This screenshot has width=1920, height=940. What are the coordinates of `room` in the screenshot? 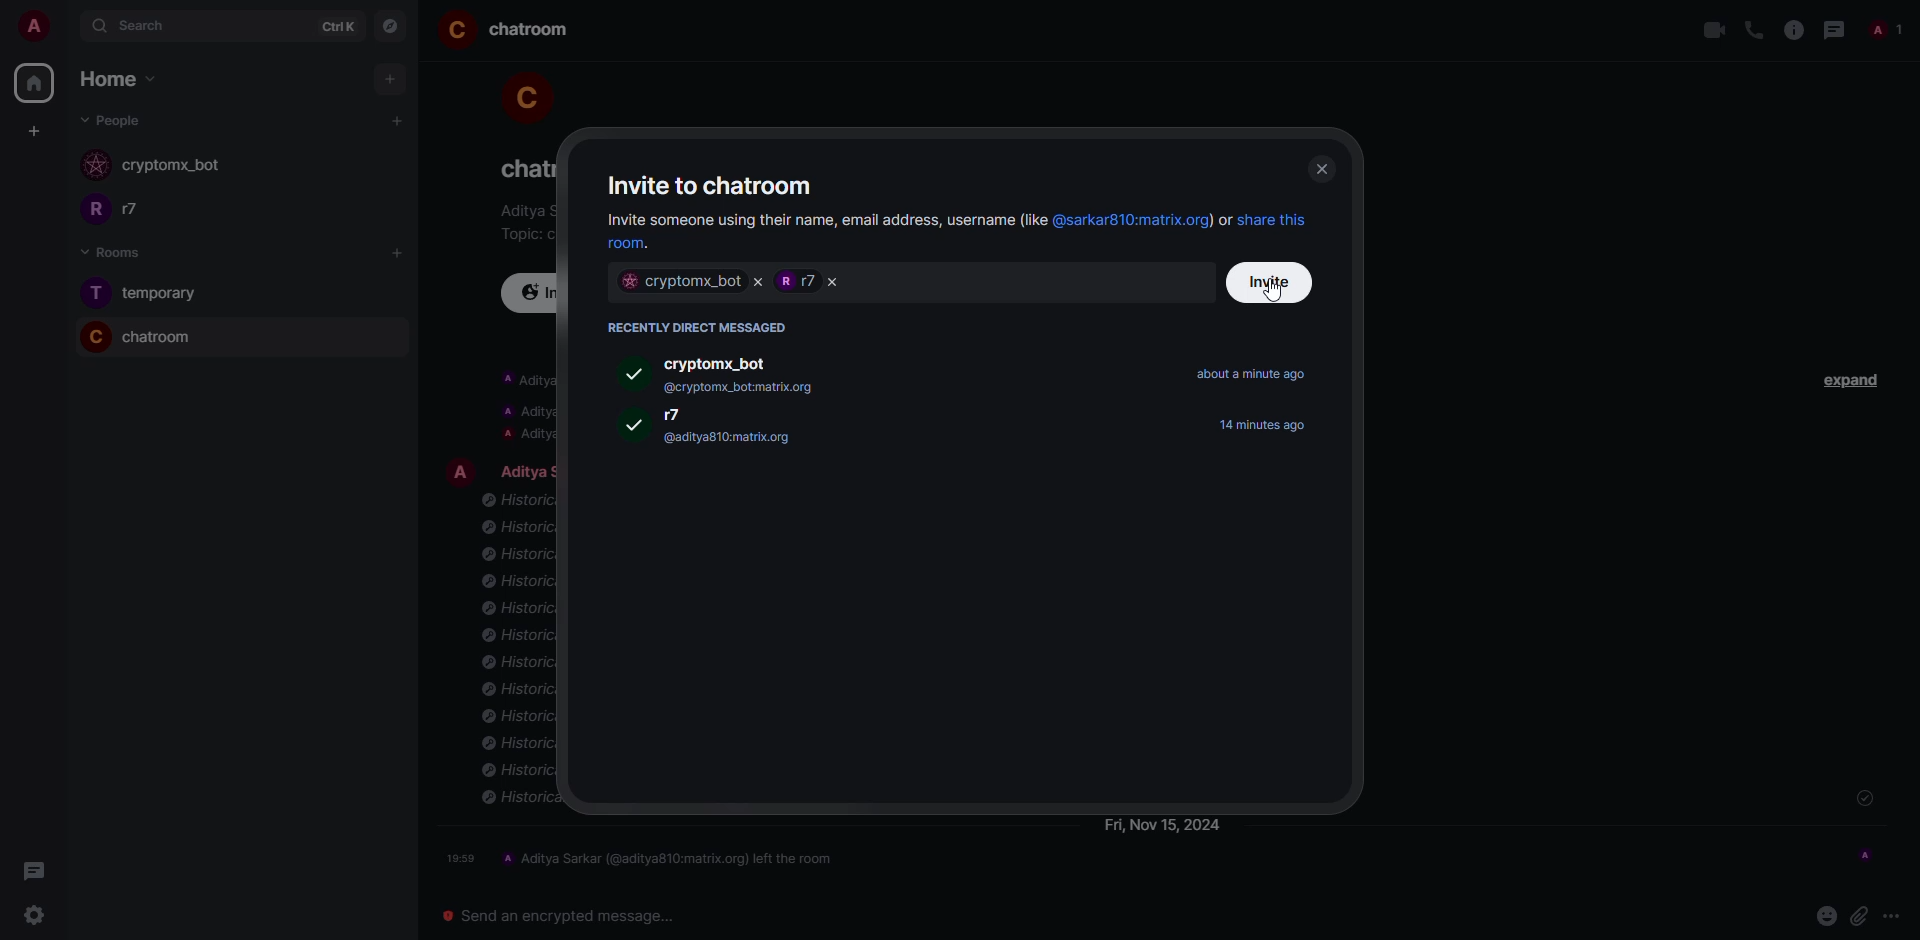 It's located at (165, 293).